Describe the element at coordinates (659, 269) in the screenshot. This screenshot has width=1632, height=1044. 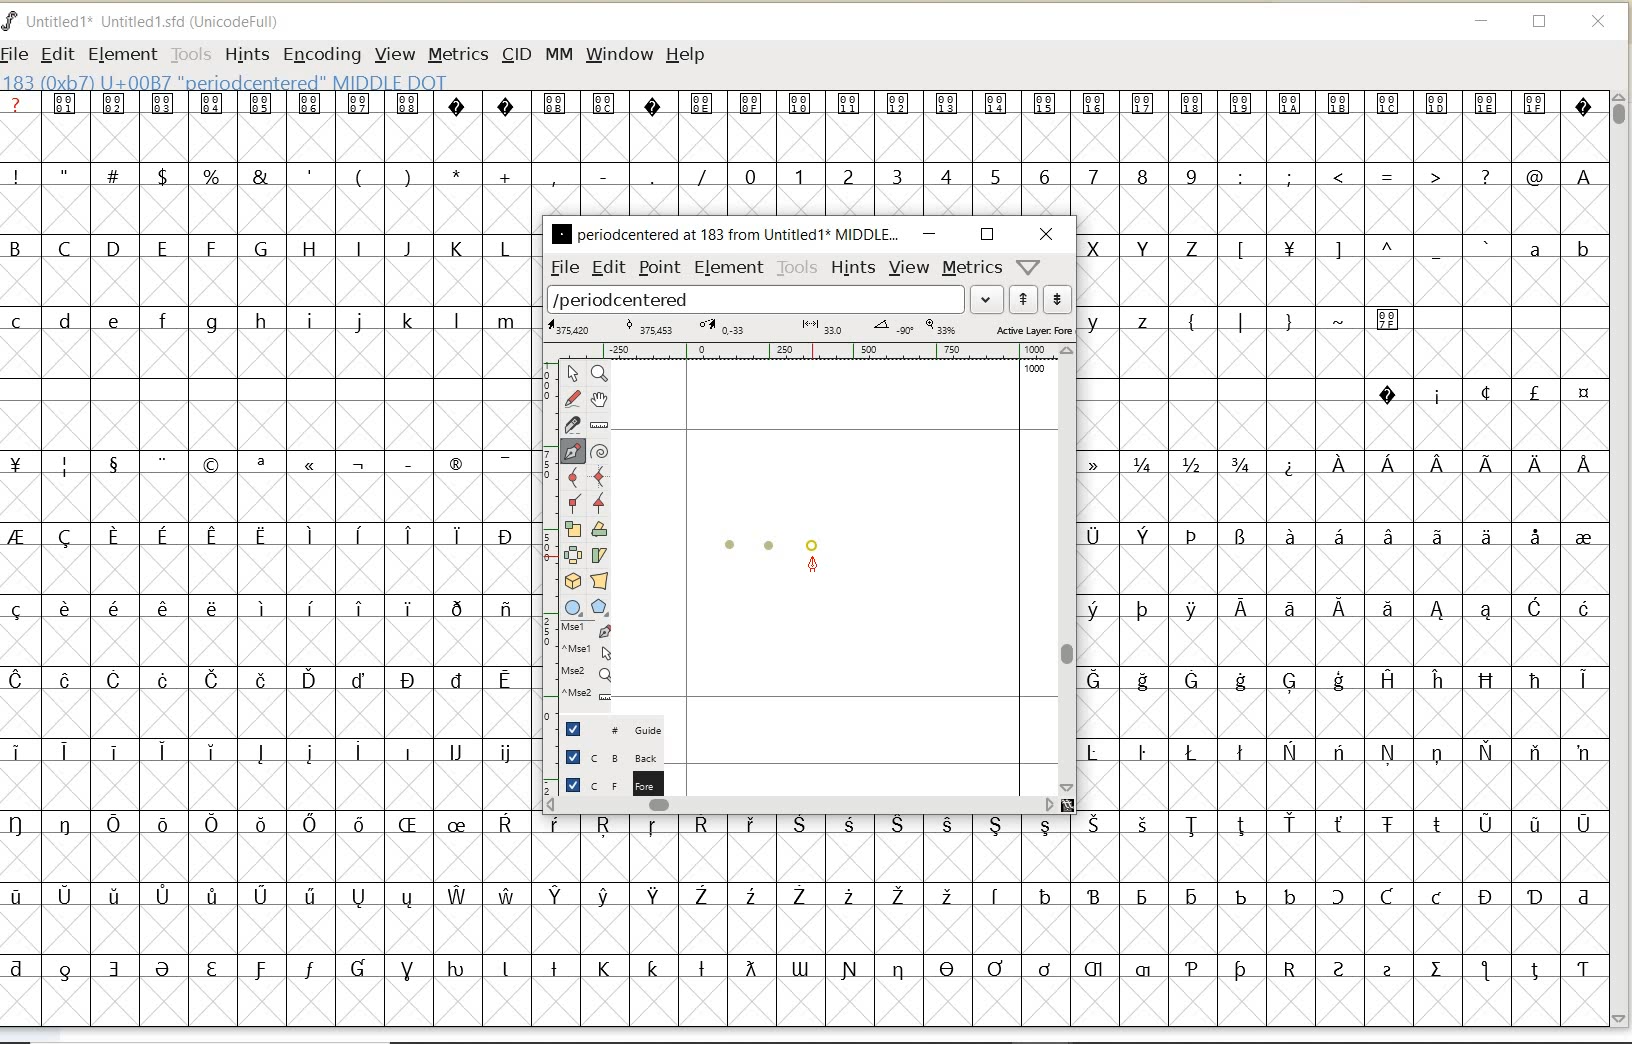
I see `point` at that location.